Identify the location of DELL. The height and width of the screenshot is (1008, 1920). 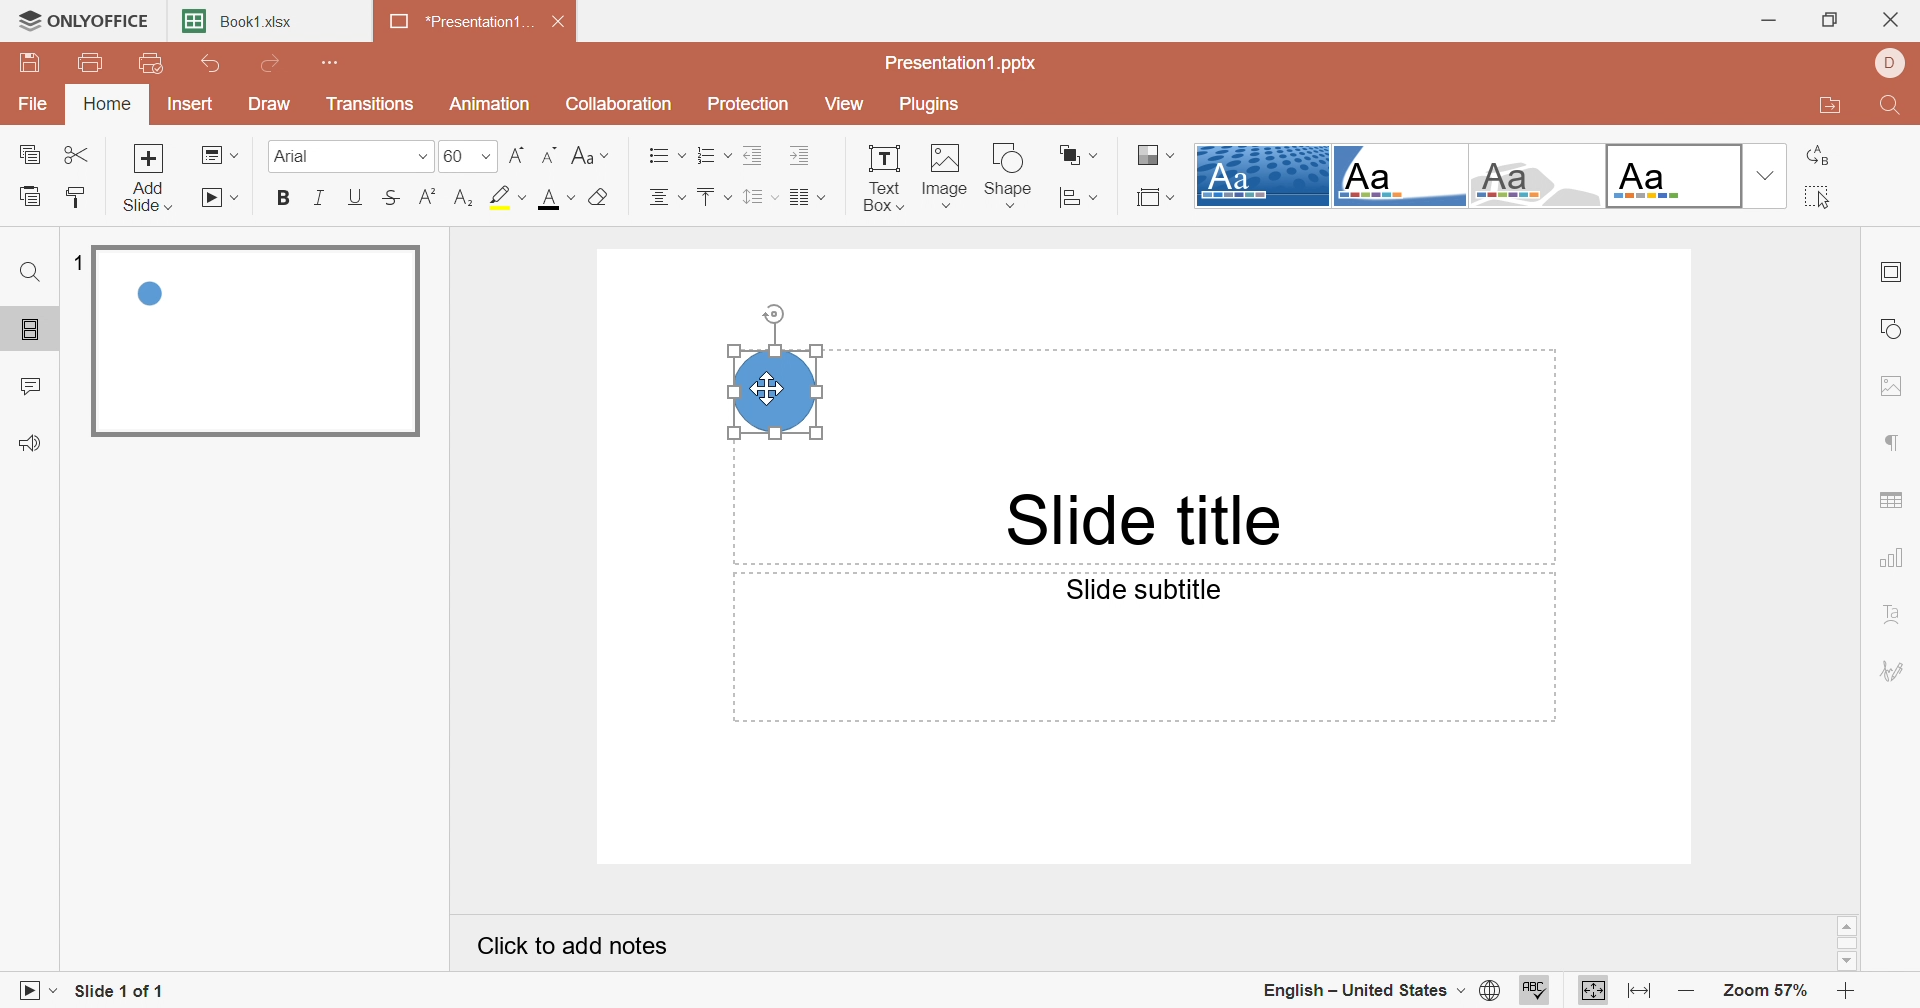
(1891, 62).